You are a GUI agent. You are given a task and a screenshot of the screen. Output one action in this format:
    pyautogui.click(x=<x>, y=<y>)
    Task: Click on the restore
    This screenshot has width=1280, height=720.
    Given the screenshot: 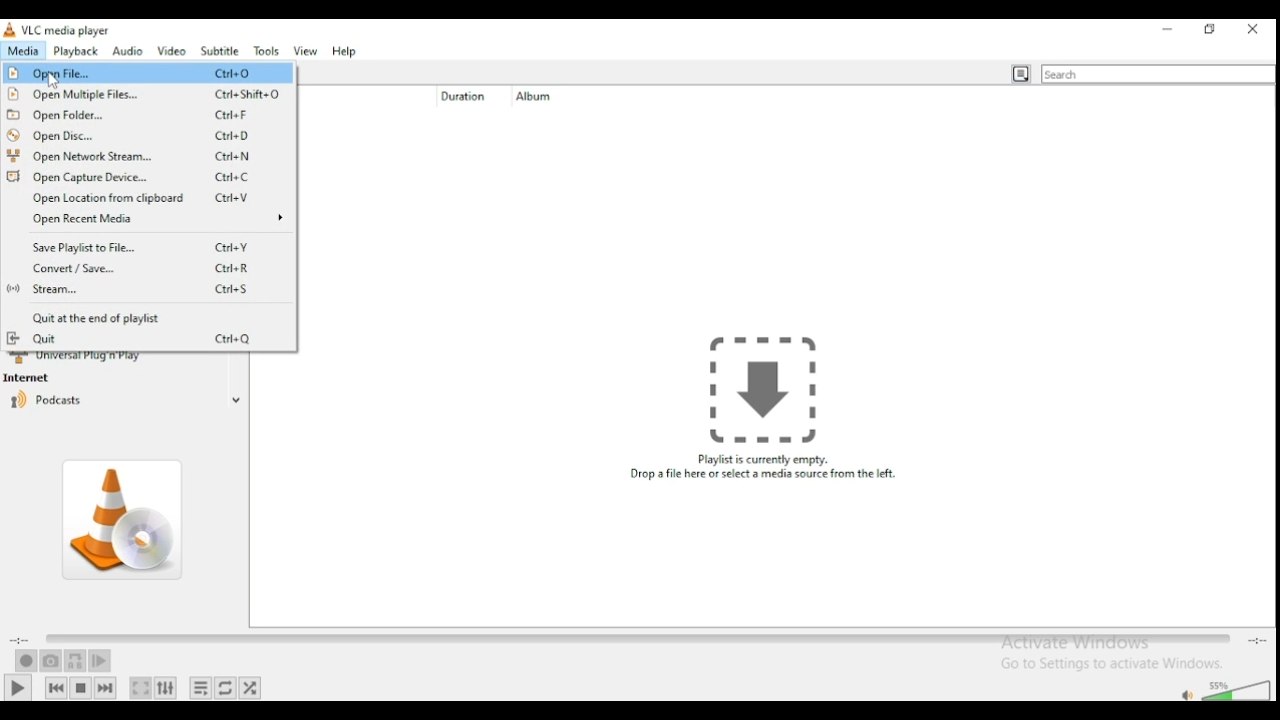 What is the action you would take?
    pyautogui.click(x=1207, y=31)
    